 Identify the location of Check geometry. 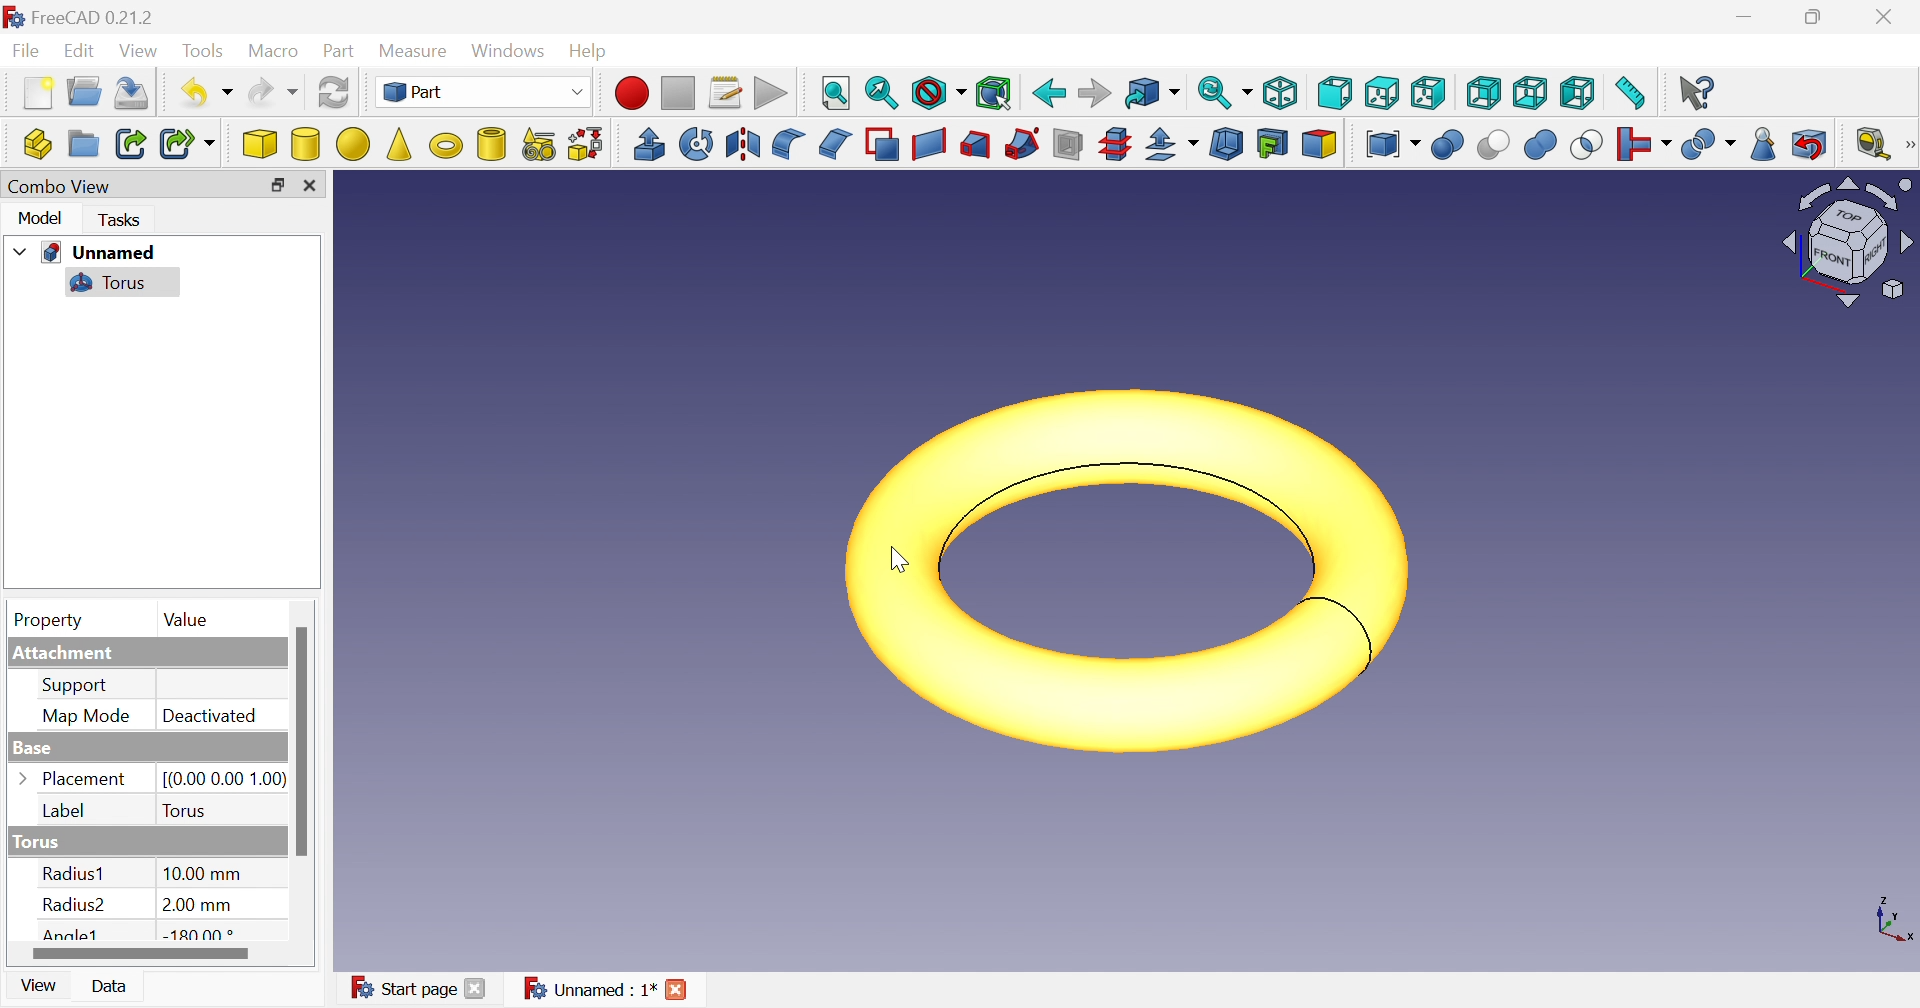
(1760, 148).